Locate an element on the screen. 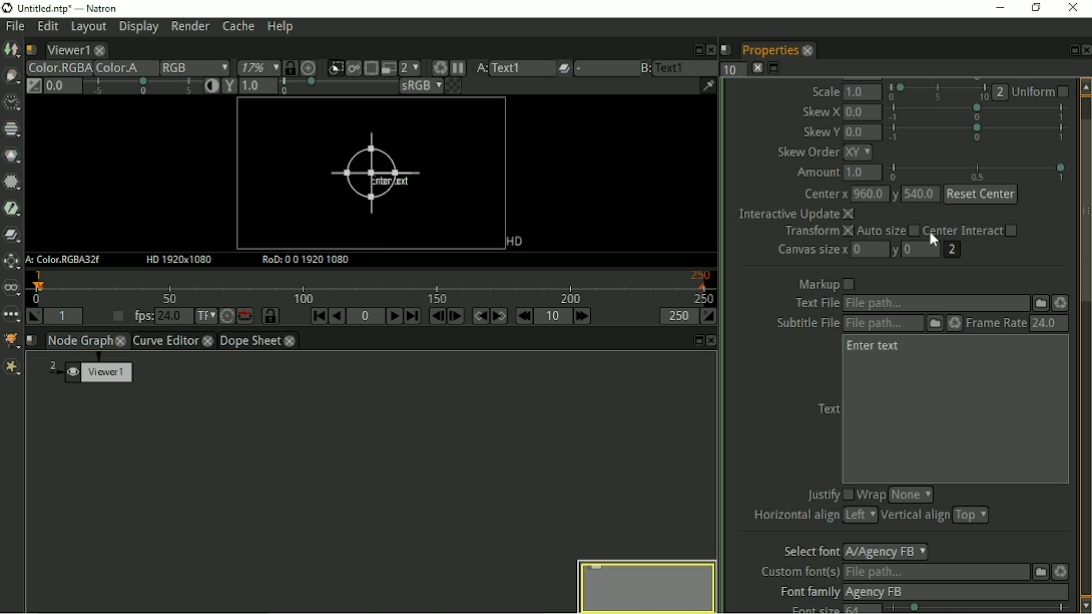 Image resolution: width=1092 pixels, height=614 pixels. 0 is located at coordinates (922, 248).